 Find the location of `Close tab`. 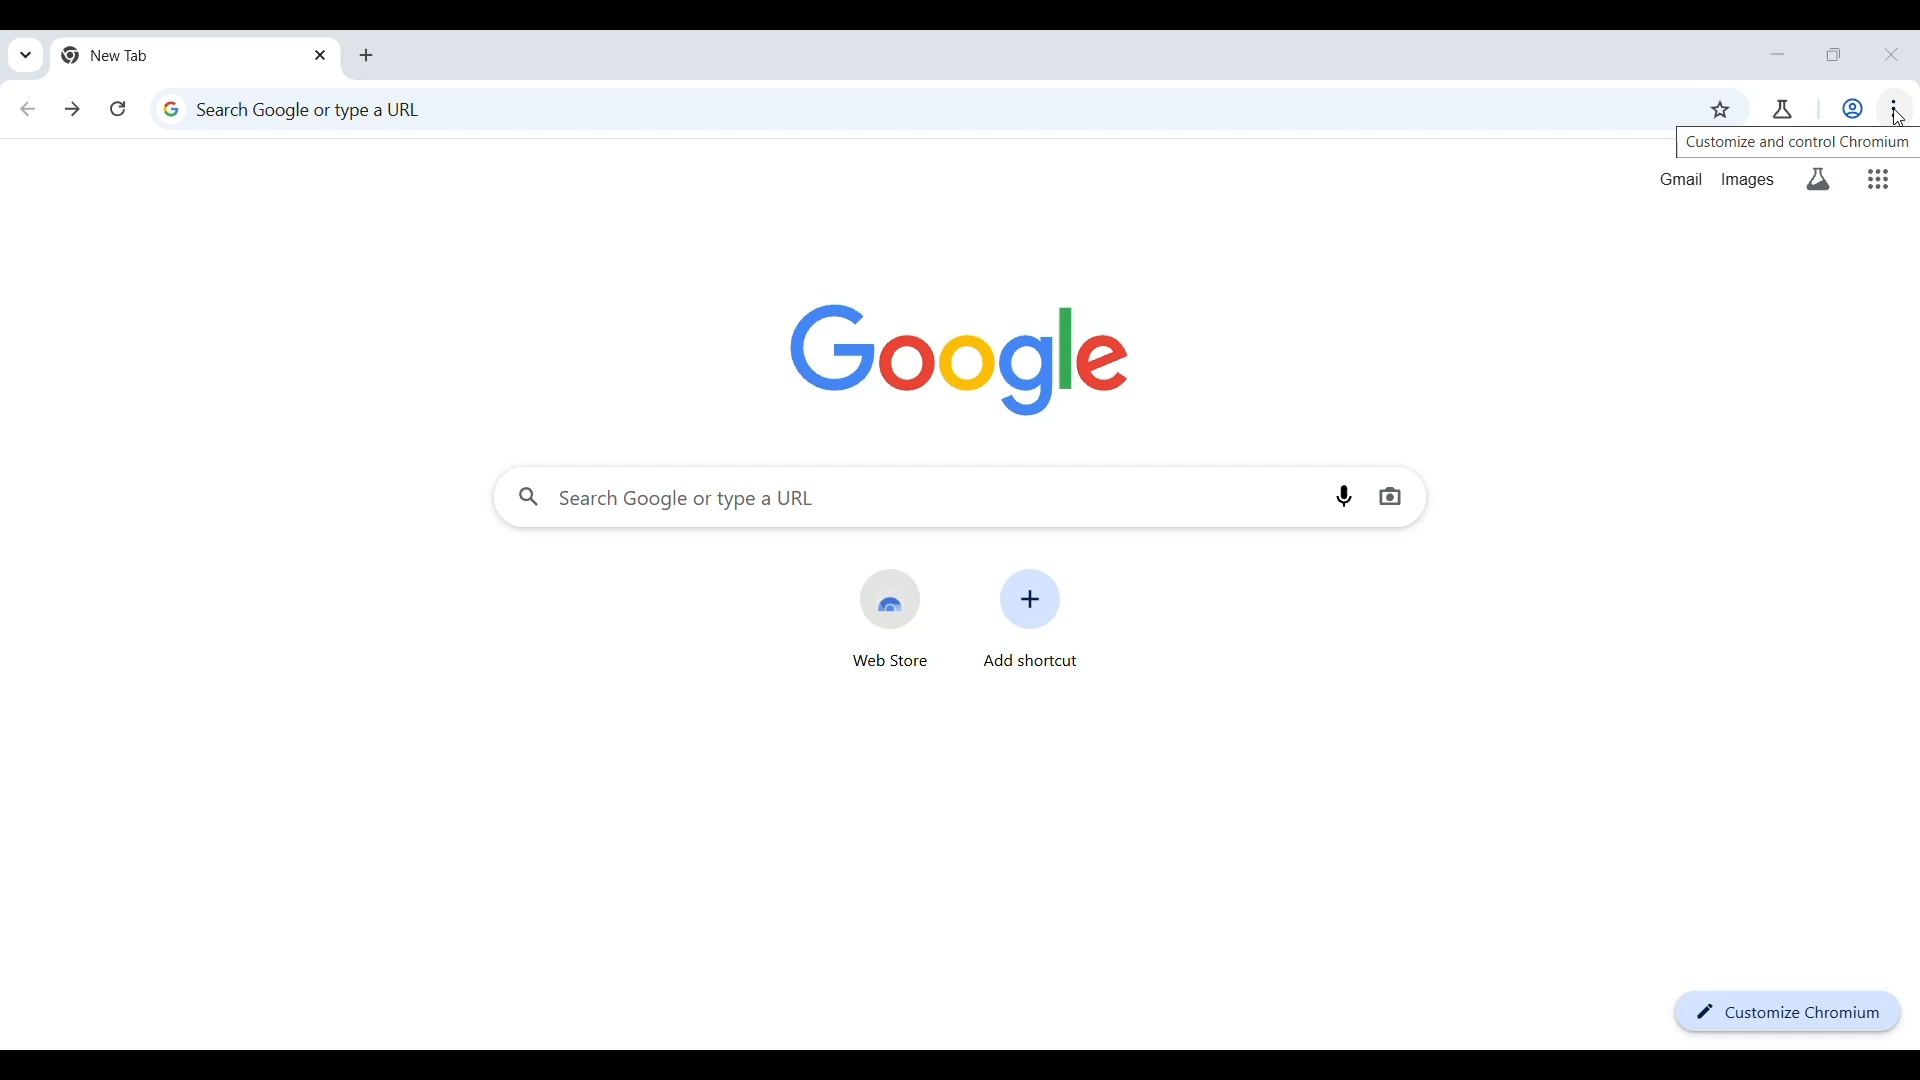

Close tab is located at coordinates (322, 55).